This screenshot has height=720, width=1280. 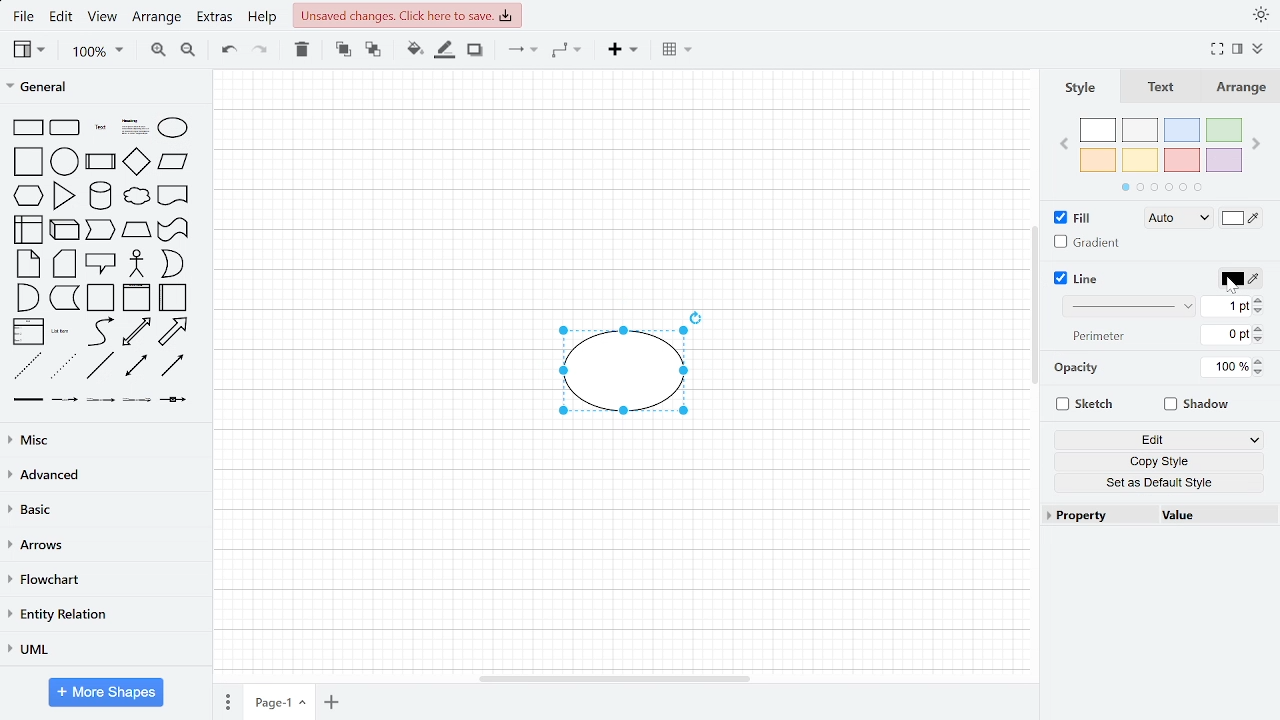 What do you see at coordinates (1258, 362) in the screenshot?
I see `Increase opacity` at bounding box center [1258, 362].